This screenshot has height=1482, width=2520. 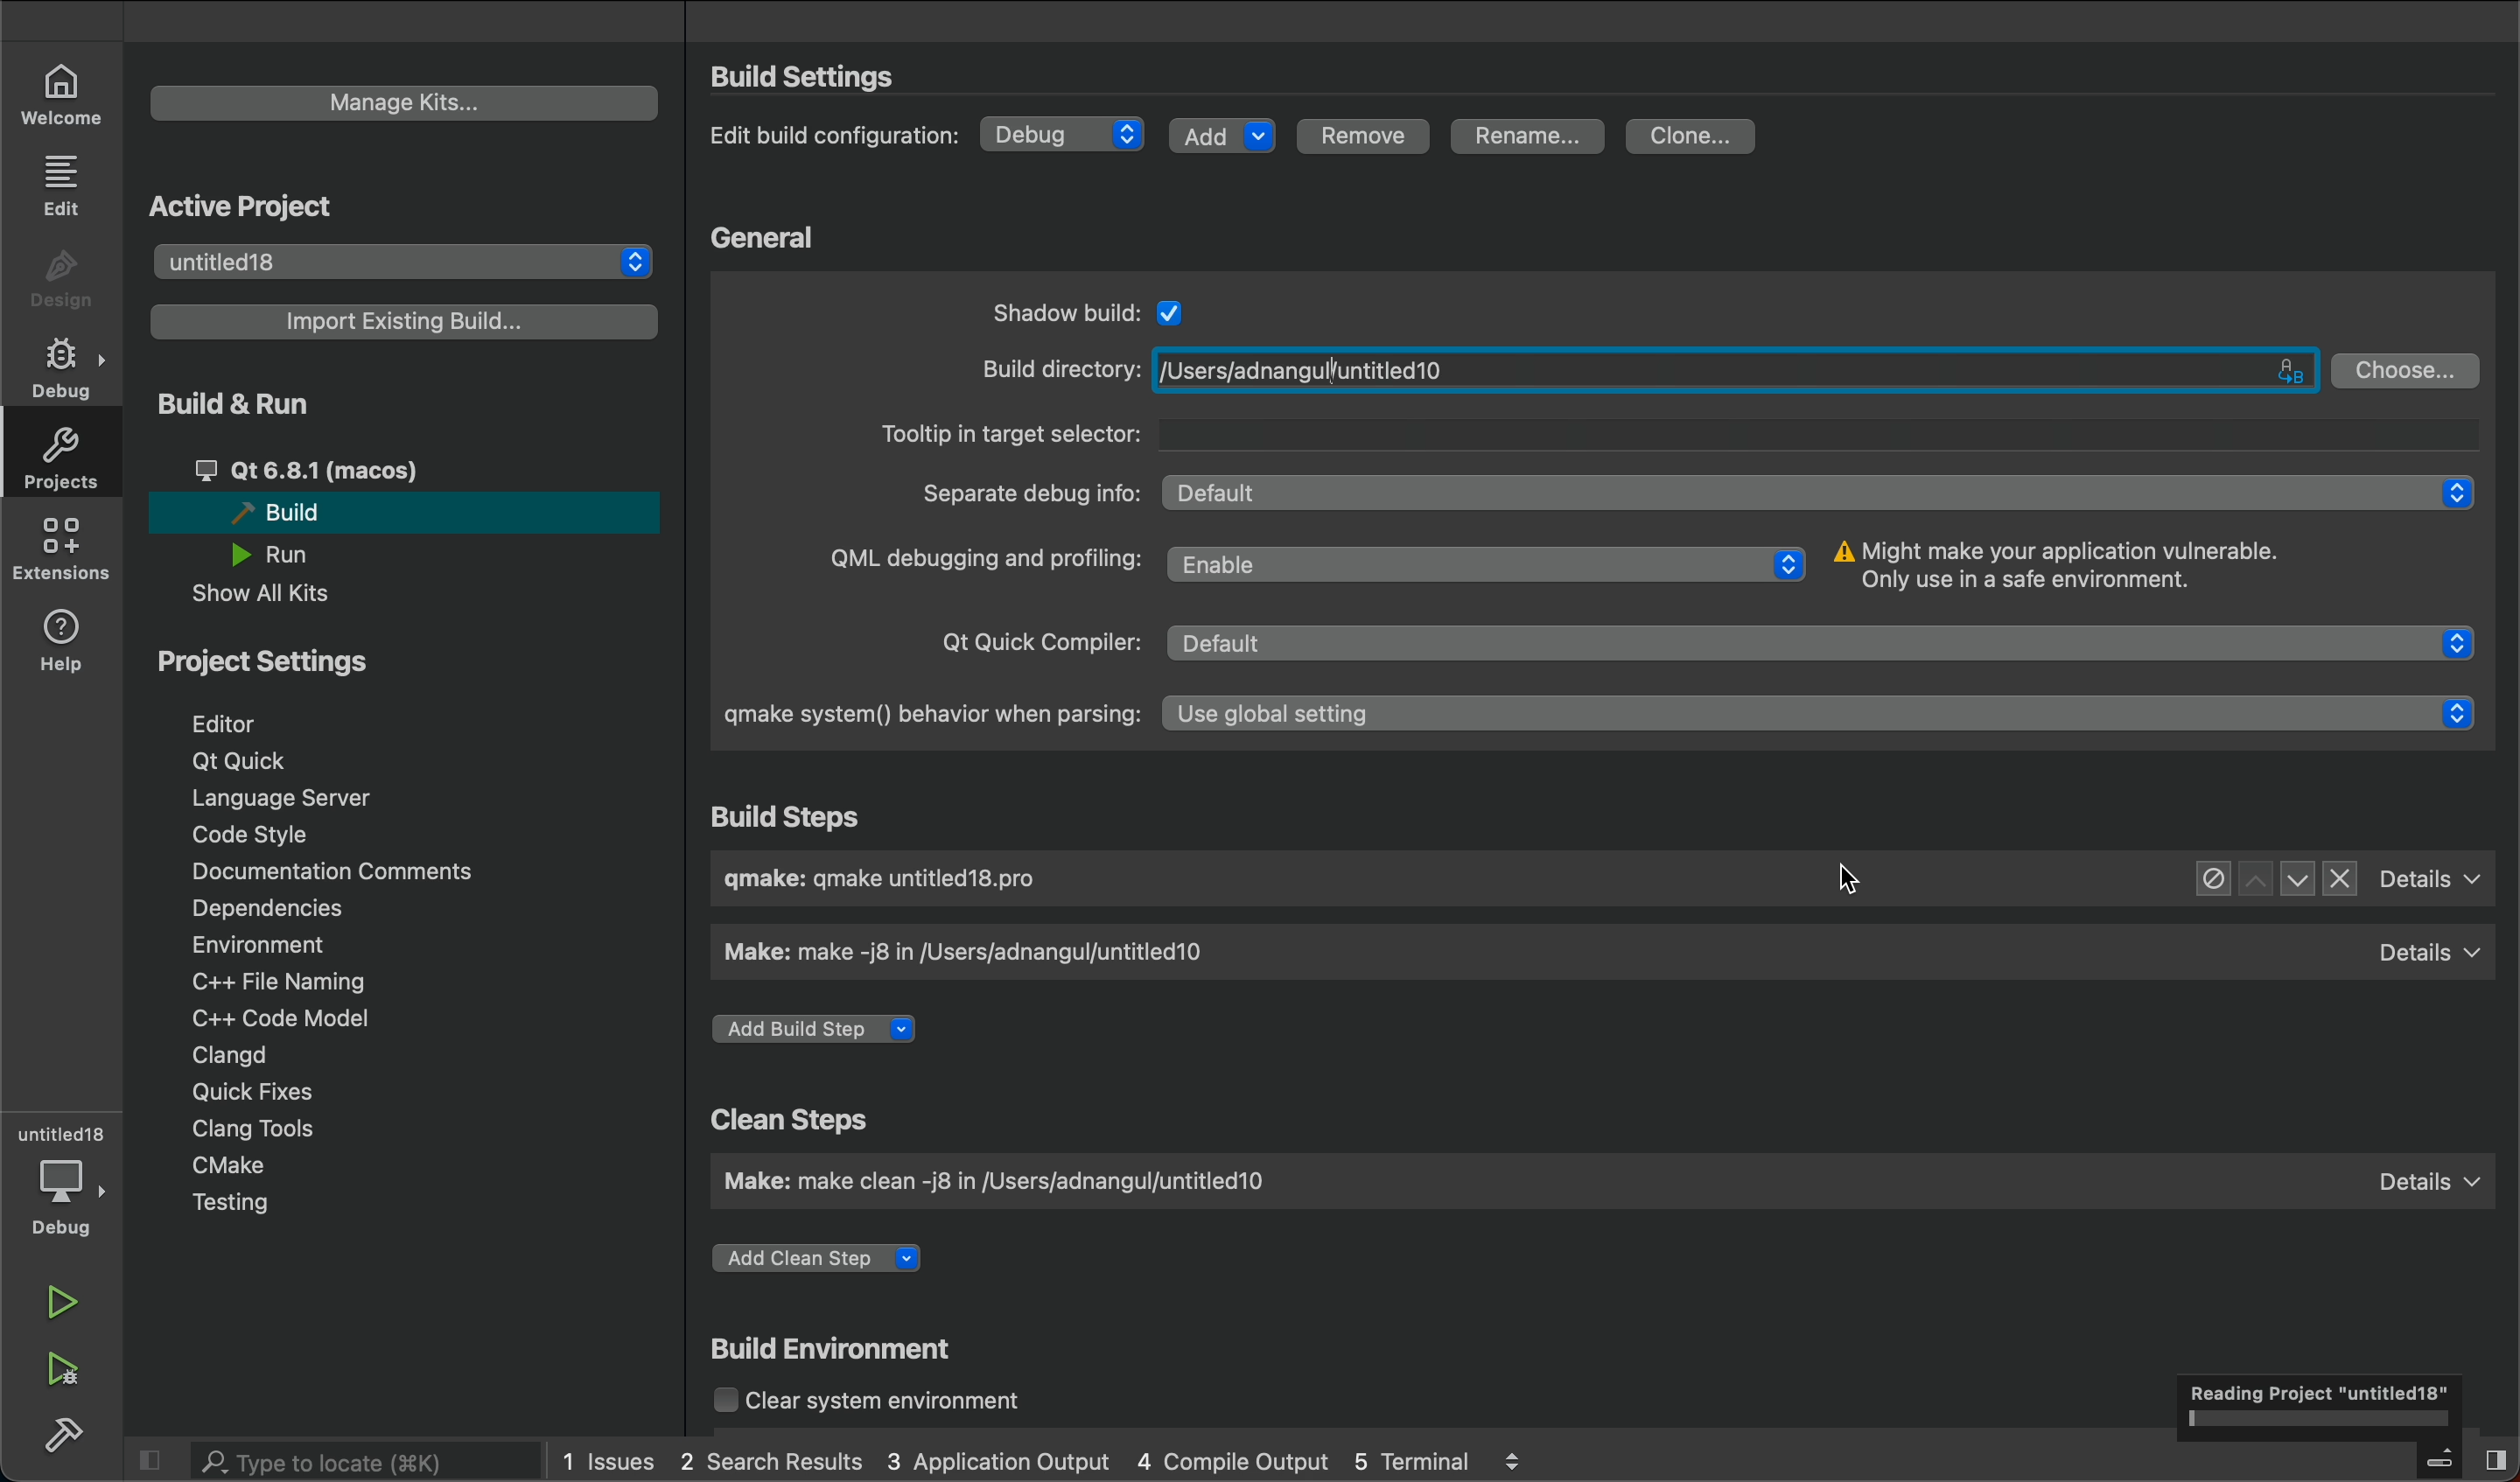 What do you see at coordinates (967, 954) in the screenshot?
I see `Make: make -j8 in /Users/adnangul/untitled10` at bounding box center [967, 954].